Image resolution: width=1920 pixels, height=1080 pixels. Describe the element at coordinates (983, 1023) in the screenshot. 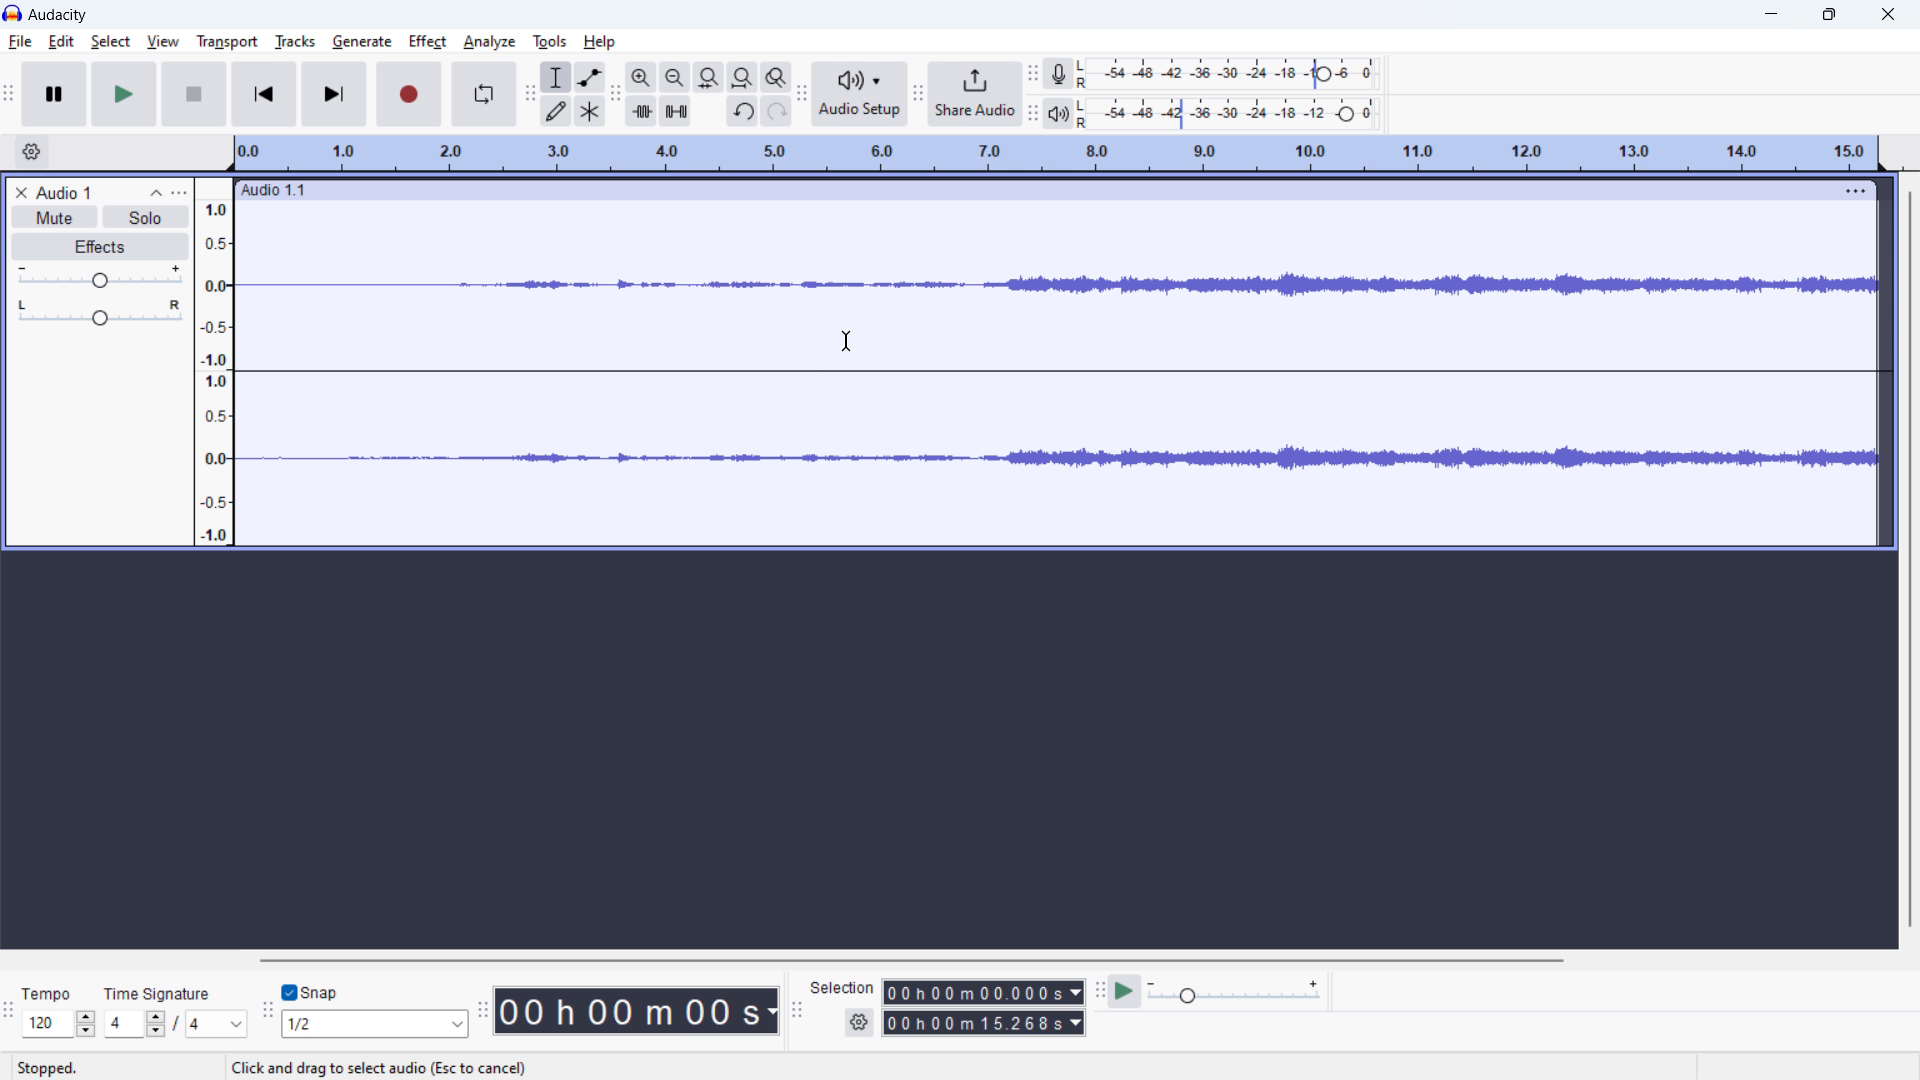

I see `00h00m15.268s(end time)` at that location.